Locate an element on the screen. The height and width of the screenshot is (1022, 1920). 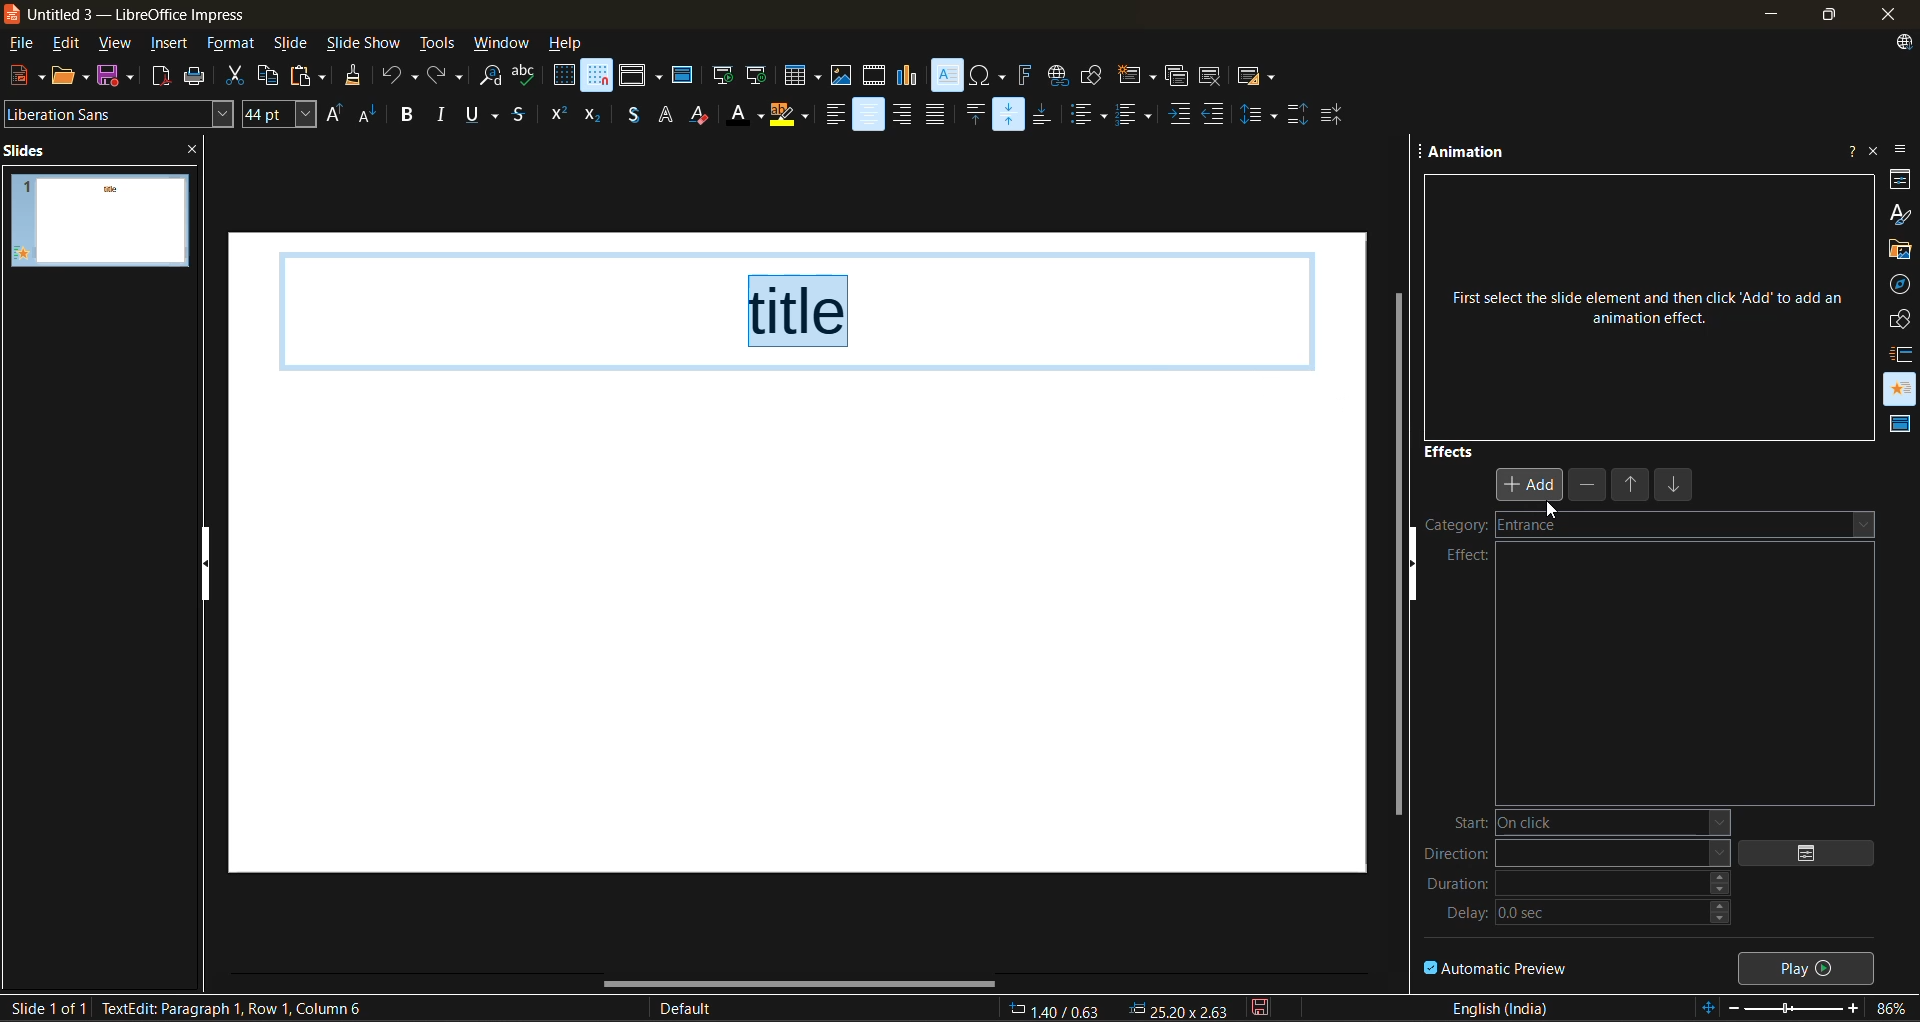
animation is located at coordinates (1901, 384).